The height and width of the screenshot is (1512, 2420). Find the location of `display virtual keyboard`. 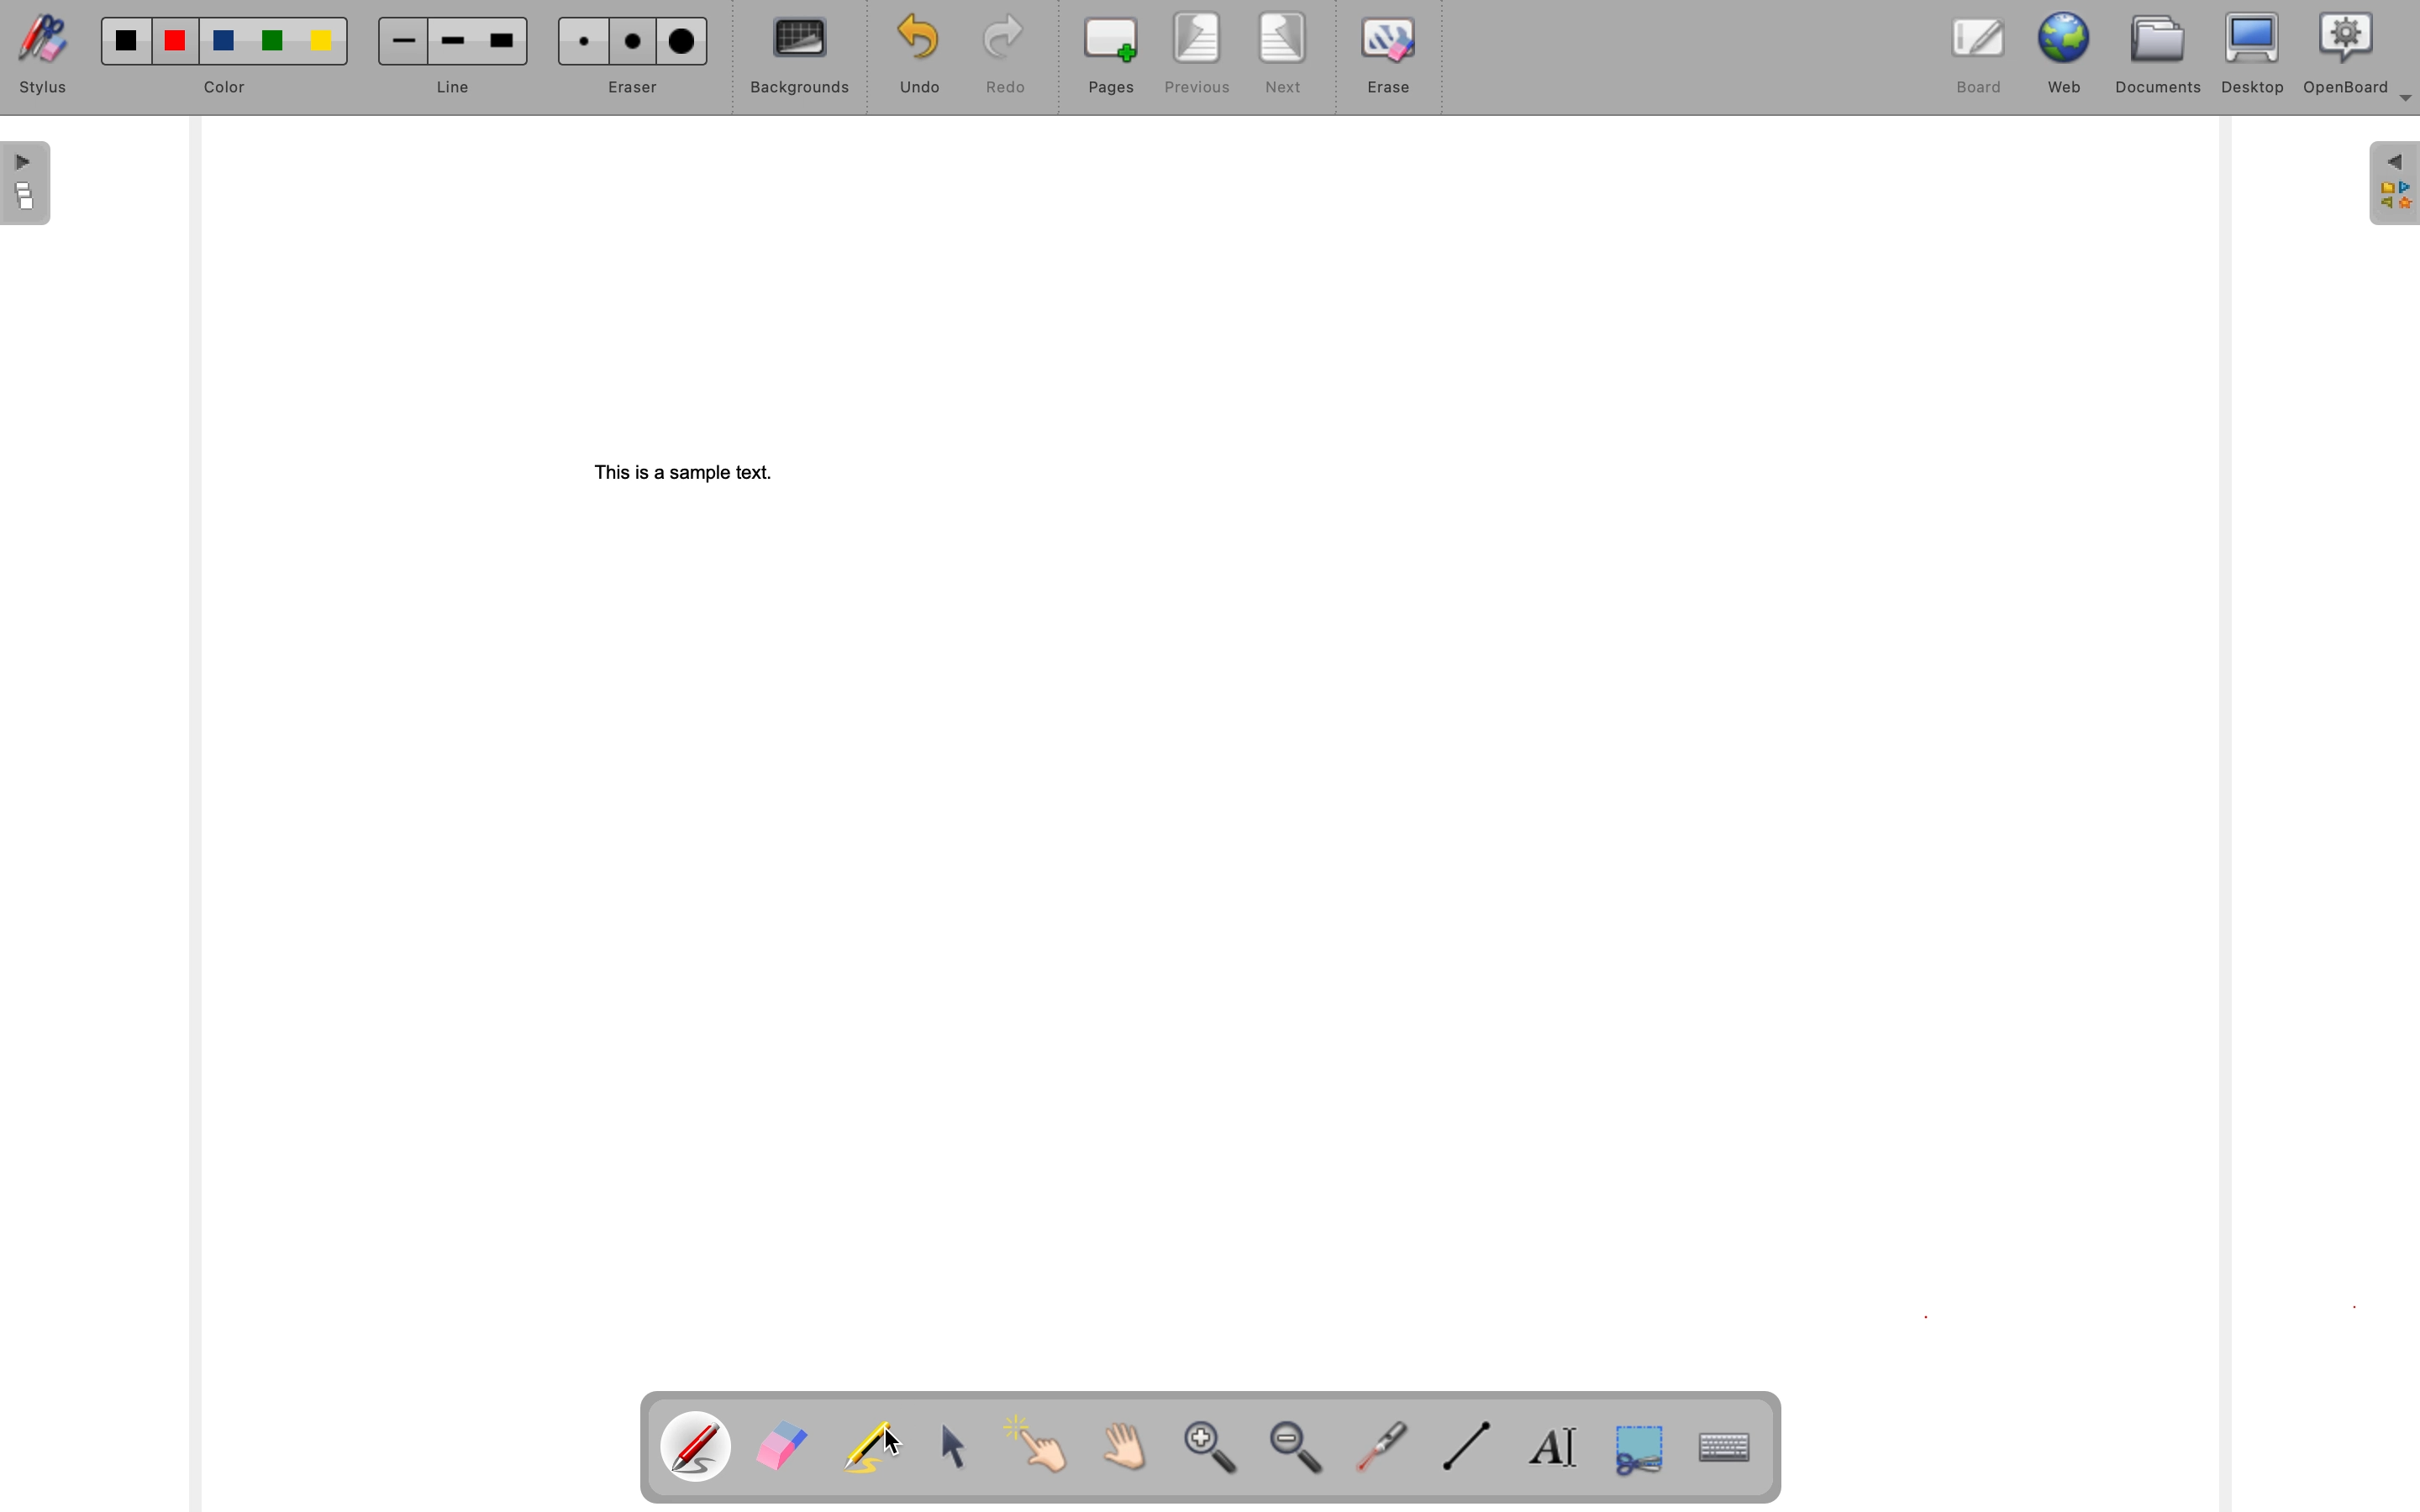

display virtual keyboard is located at coordinates (1722, 1444).